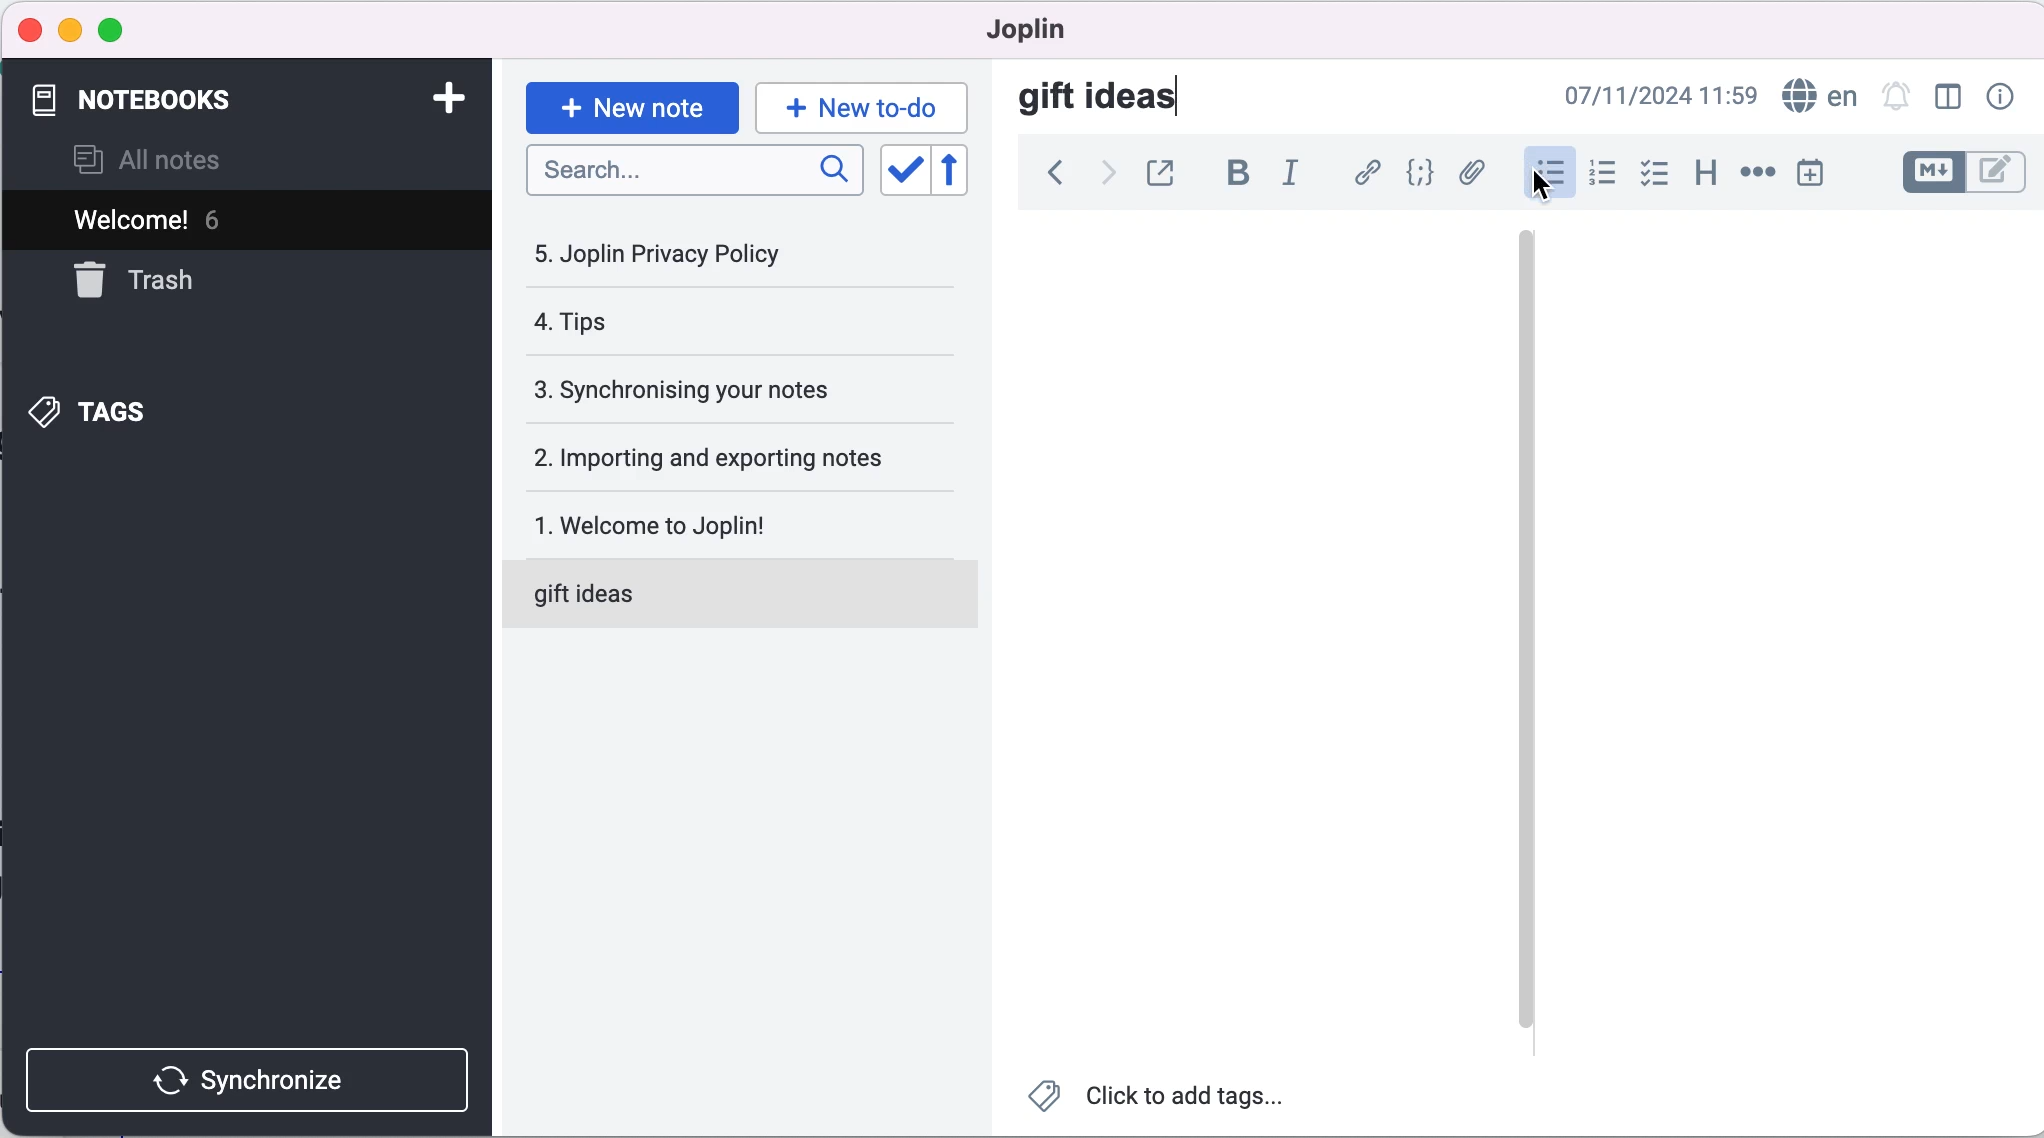 This screenshot has height=1138, width=2044. I want to click on vertical slider, so click(1525, 298).